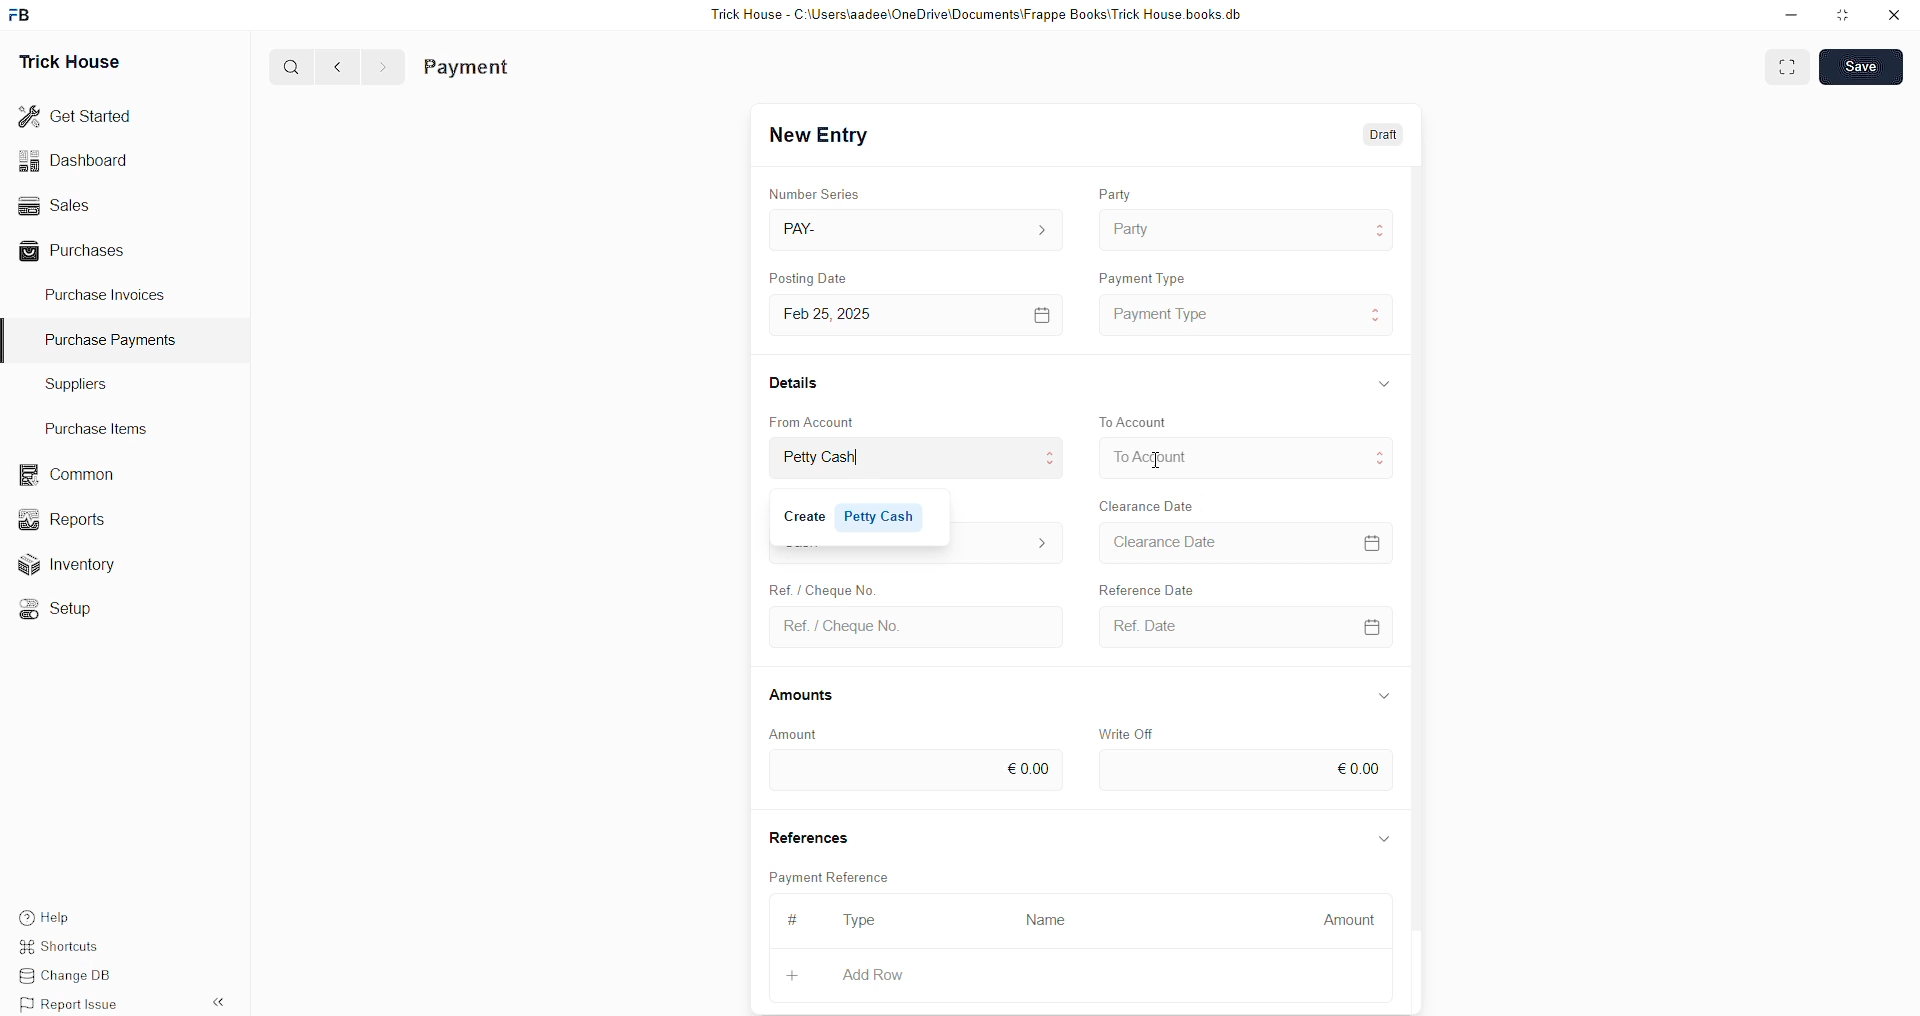 The height and width of the screenshot is (1016, 1920). I want to click on €0.00, so click(1028, 765).